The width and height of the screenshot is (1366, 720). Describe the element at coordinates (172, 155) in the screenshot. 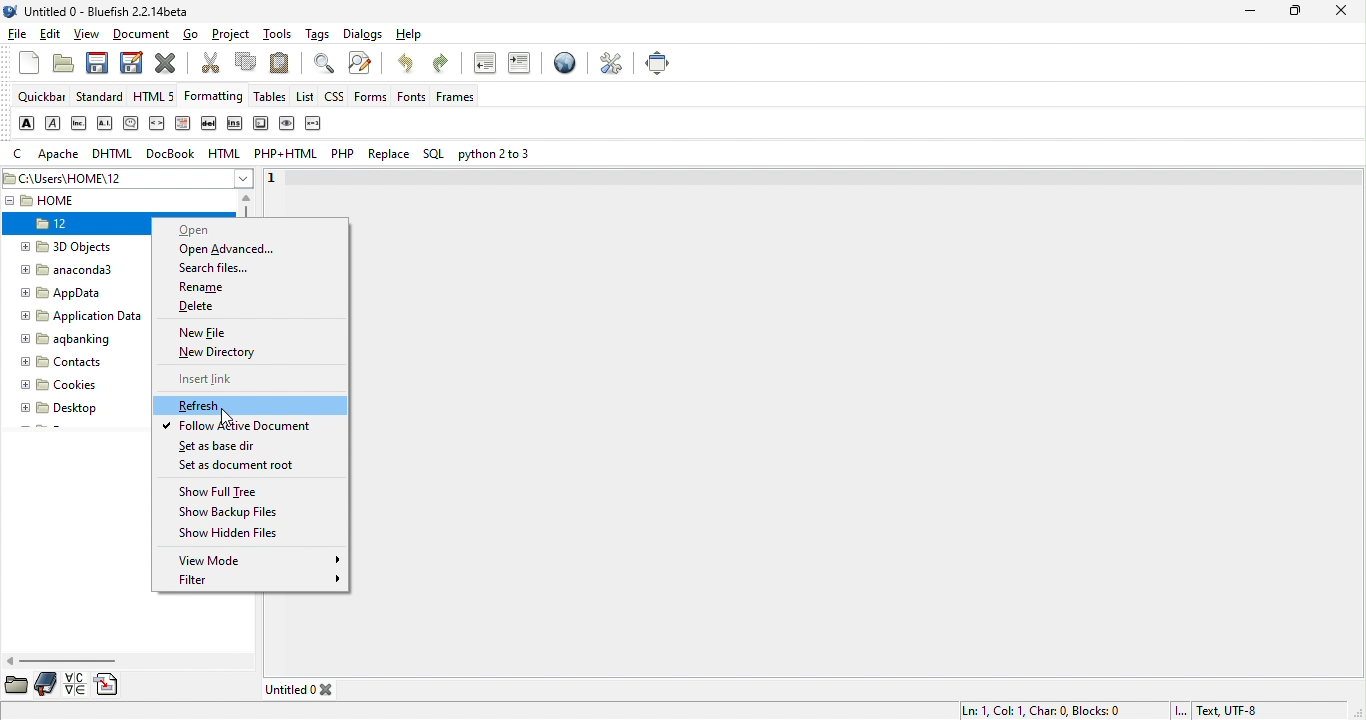

I see `docbook` at that location.